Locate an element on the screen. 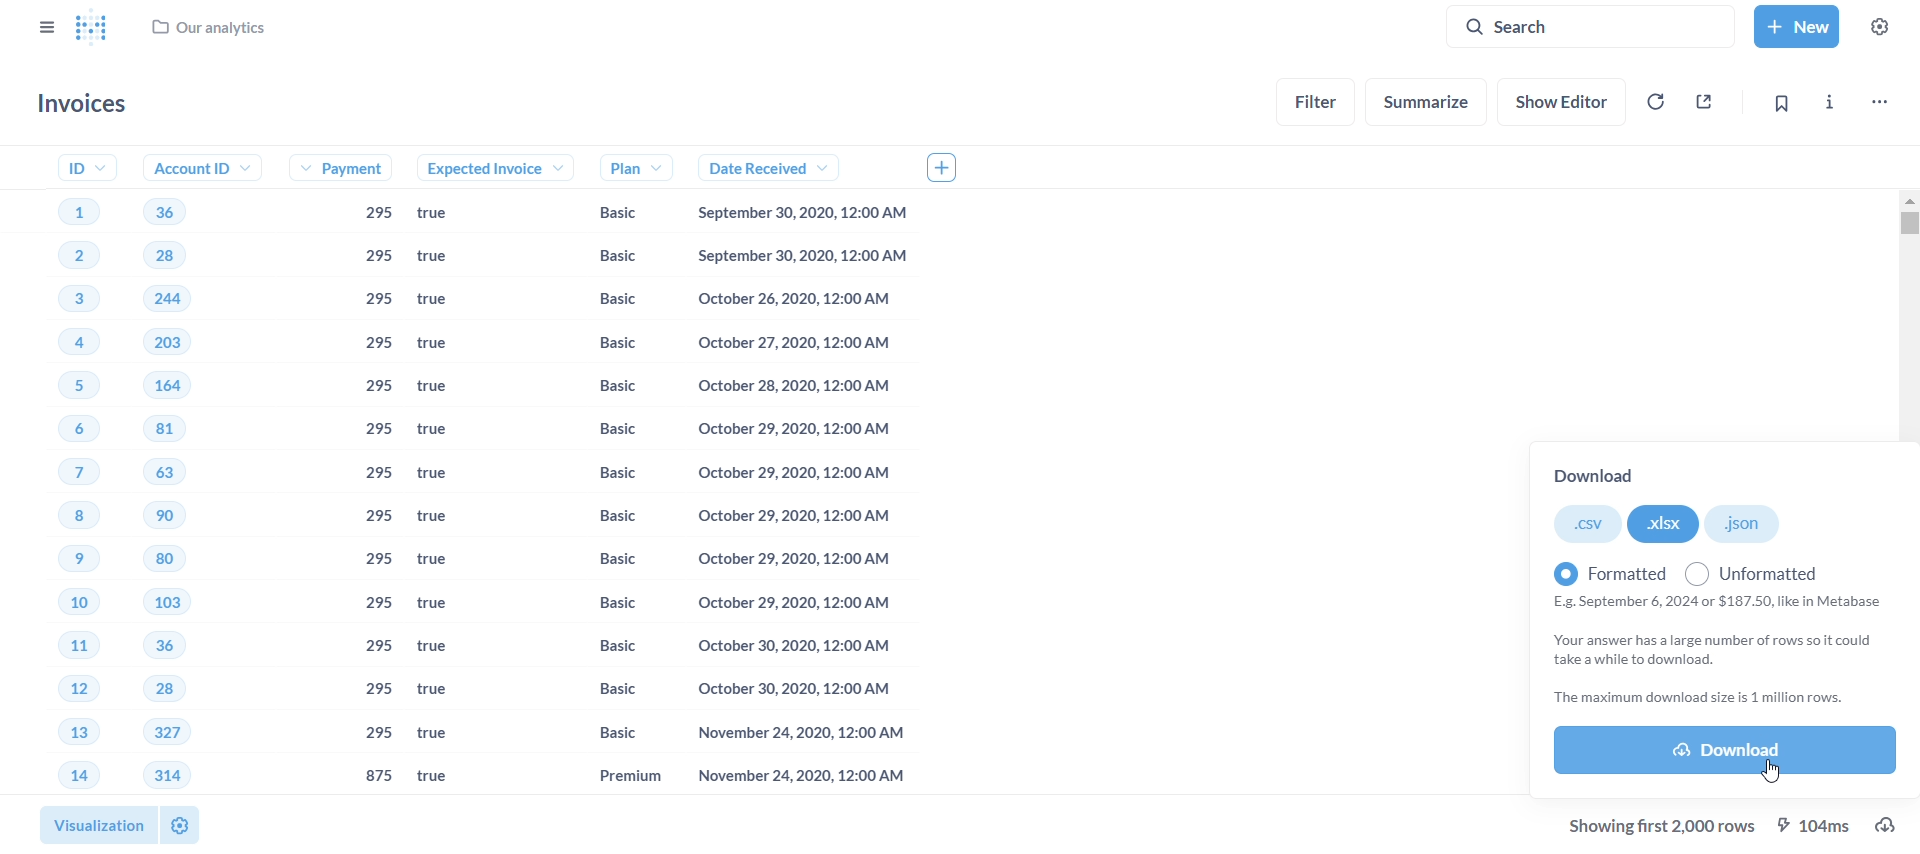 Image resolution: width=1920 pixels, height=854 pixels. expected voice is located at coordinates (475, 168).